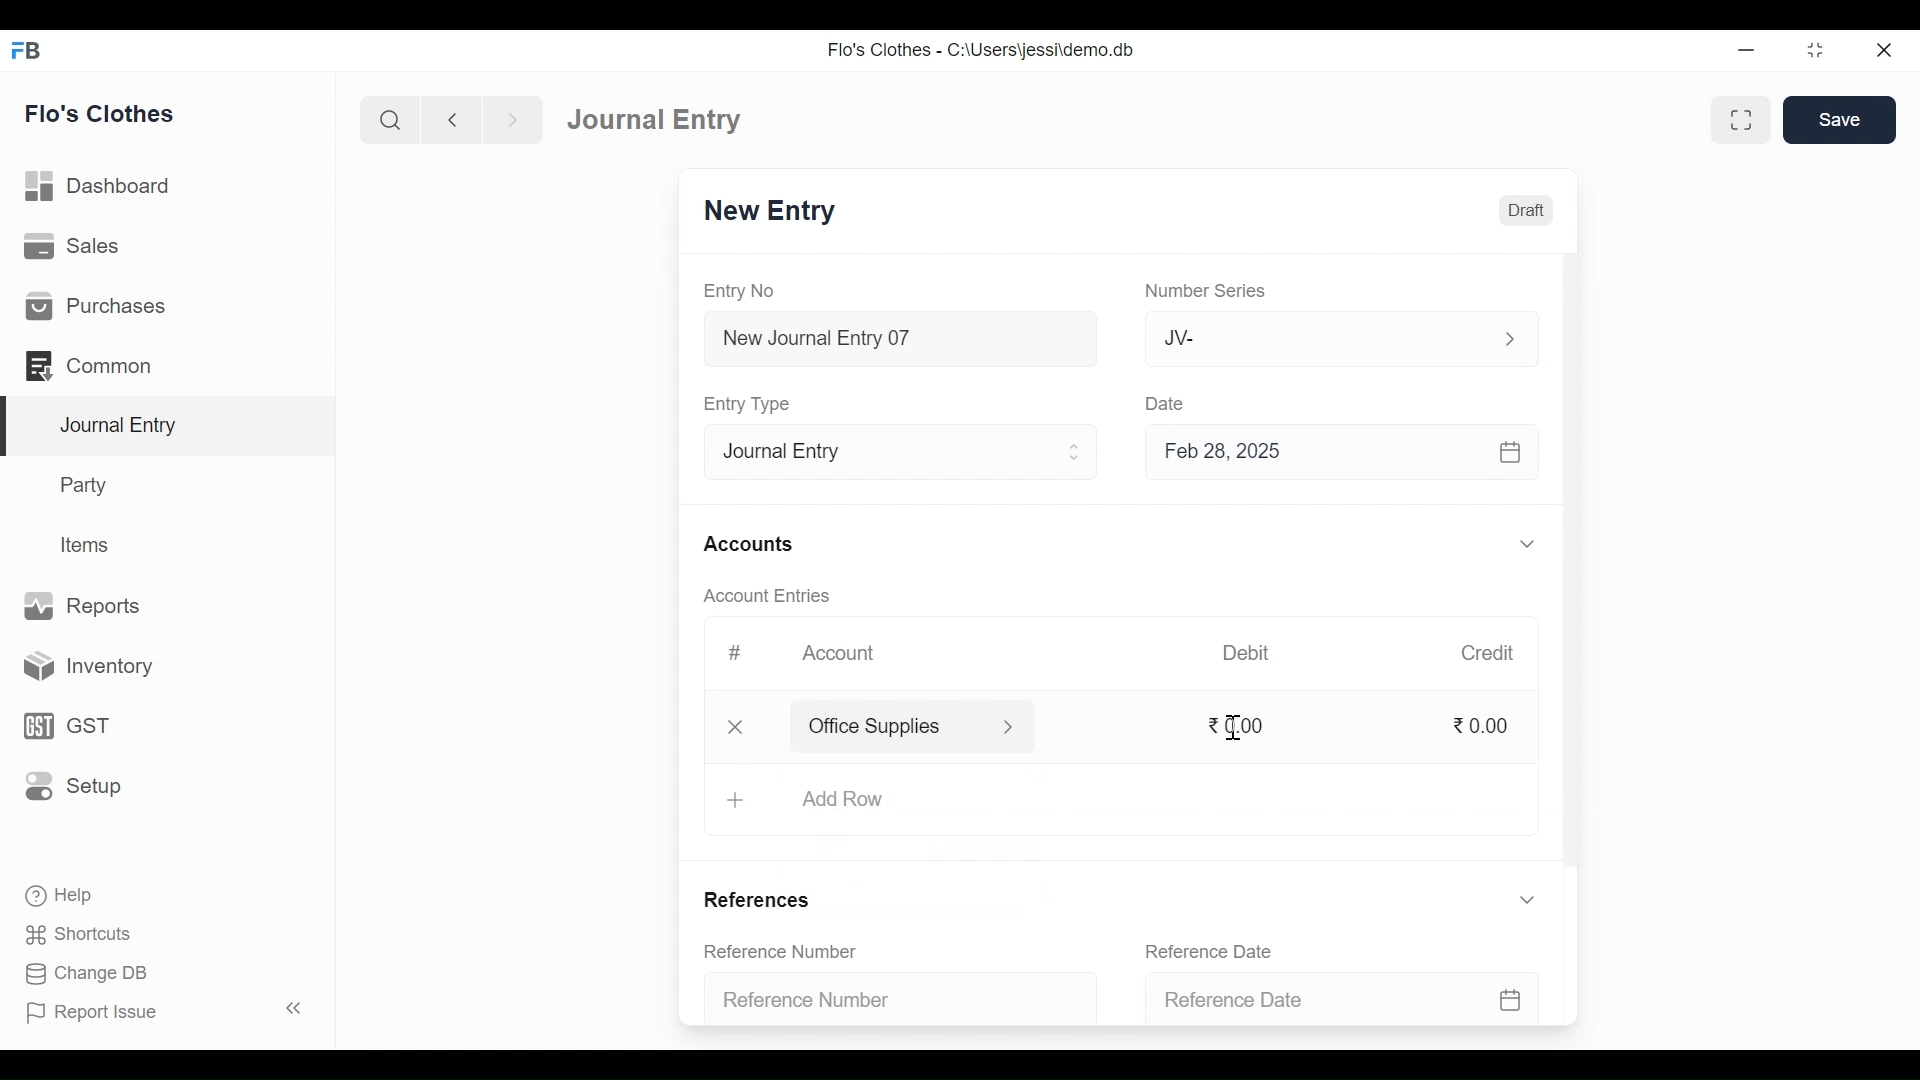  Describe the element at coordinates (1814, 50) in the screenshot. I see `Restore` at that location.